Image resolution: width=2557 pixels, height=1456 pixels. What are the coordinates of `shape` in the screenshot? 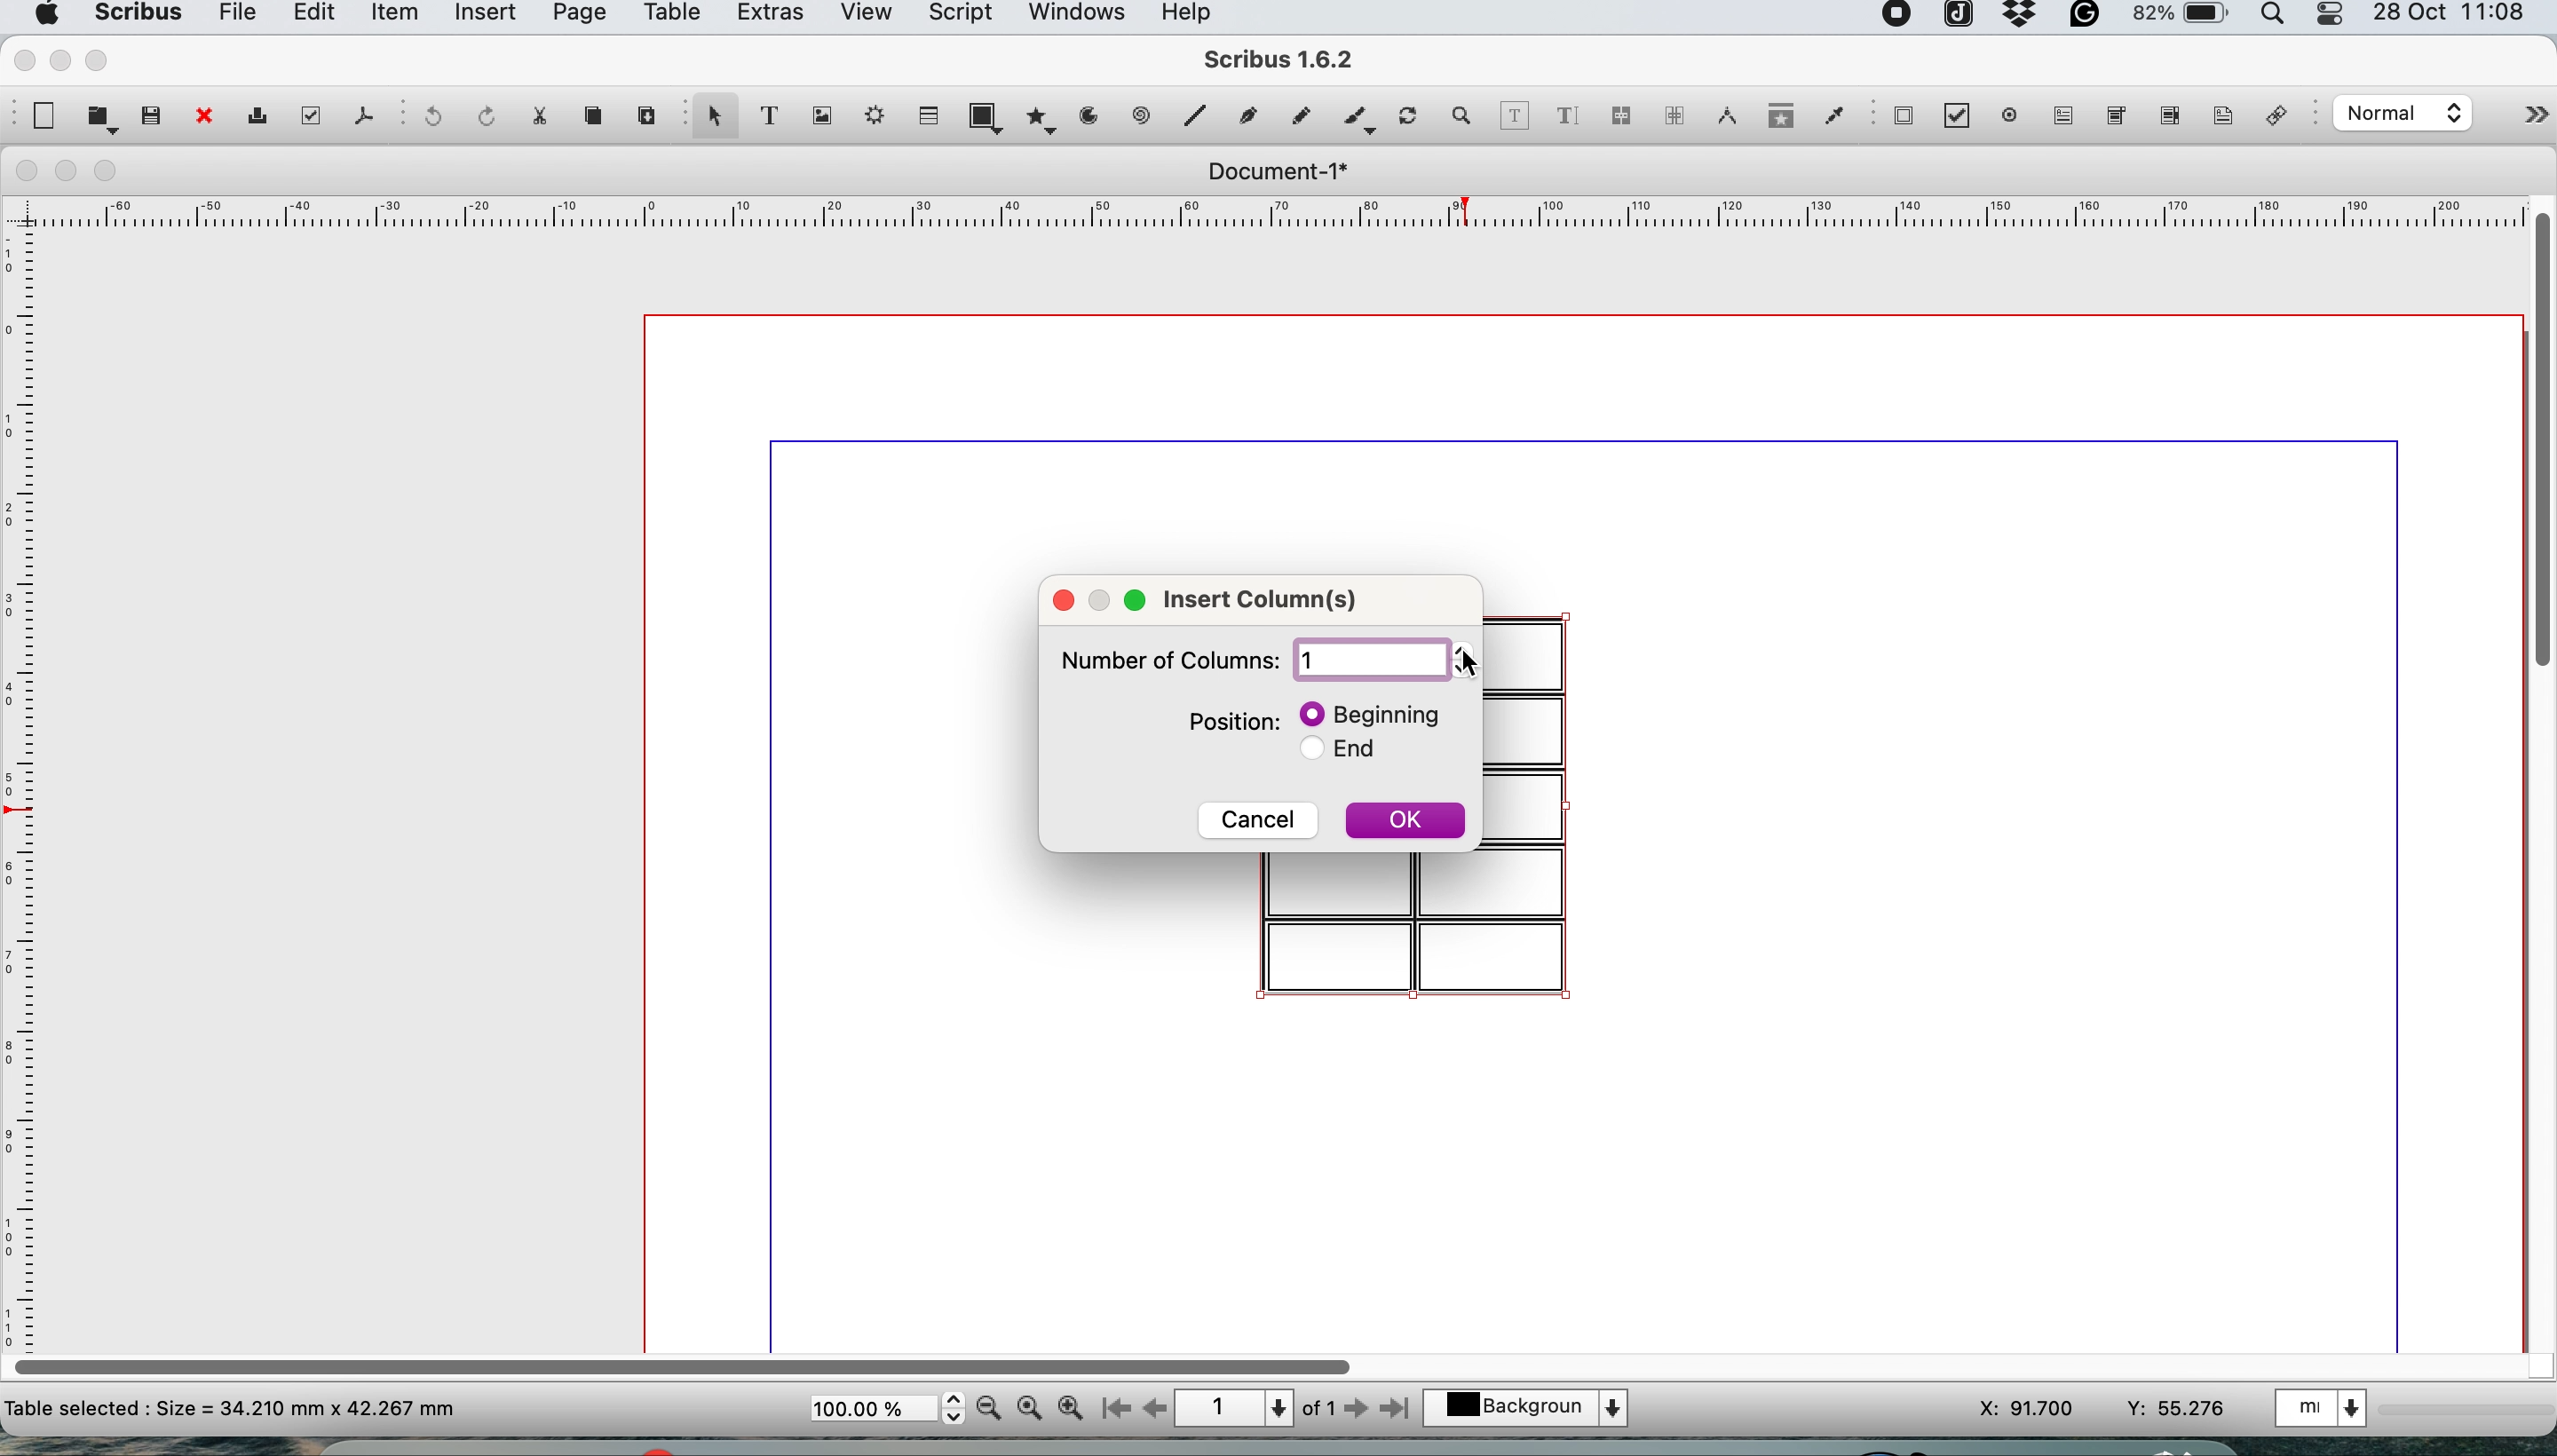 It's located at (990, 116).